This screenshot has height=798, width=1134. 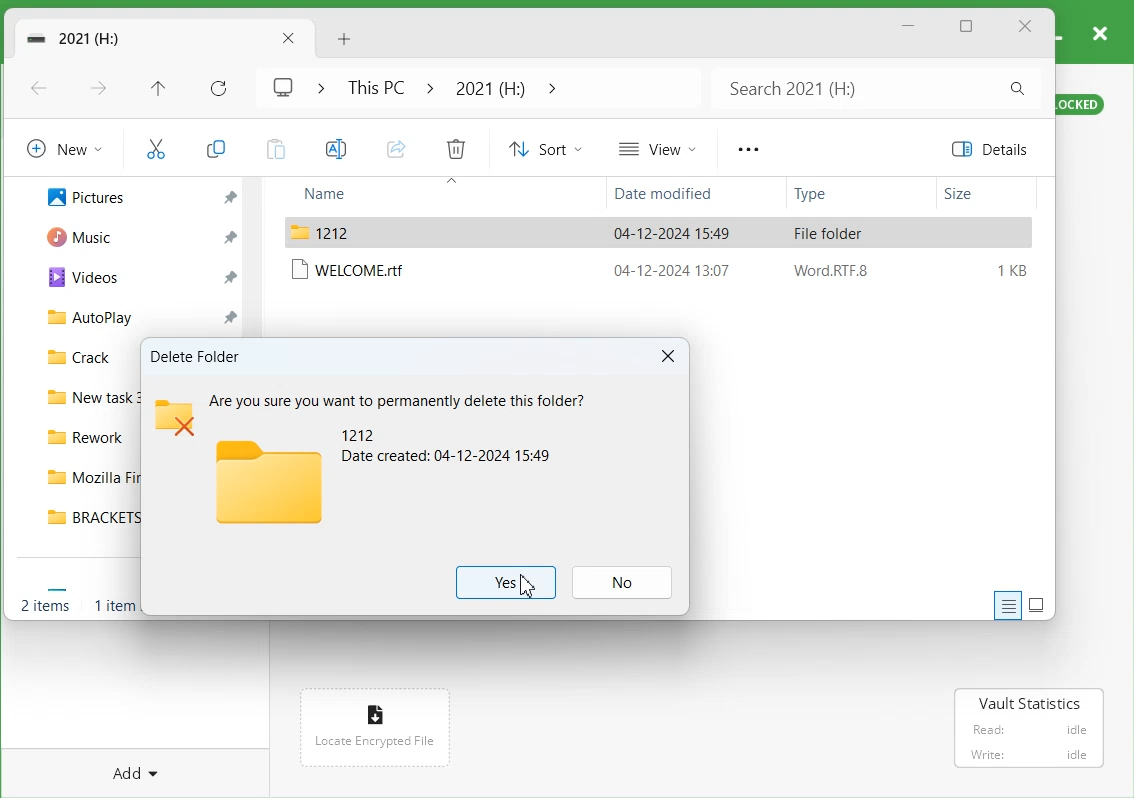 What do you see at coordinates (656, 148) in the screenshot?
I see `View ` at bounding box center [656, 148].